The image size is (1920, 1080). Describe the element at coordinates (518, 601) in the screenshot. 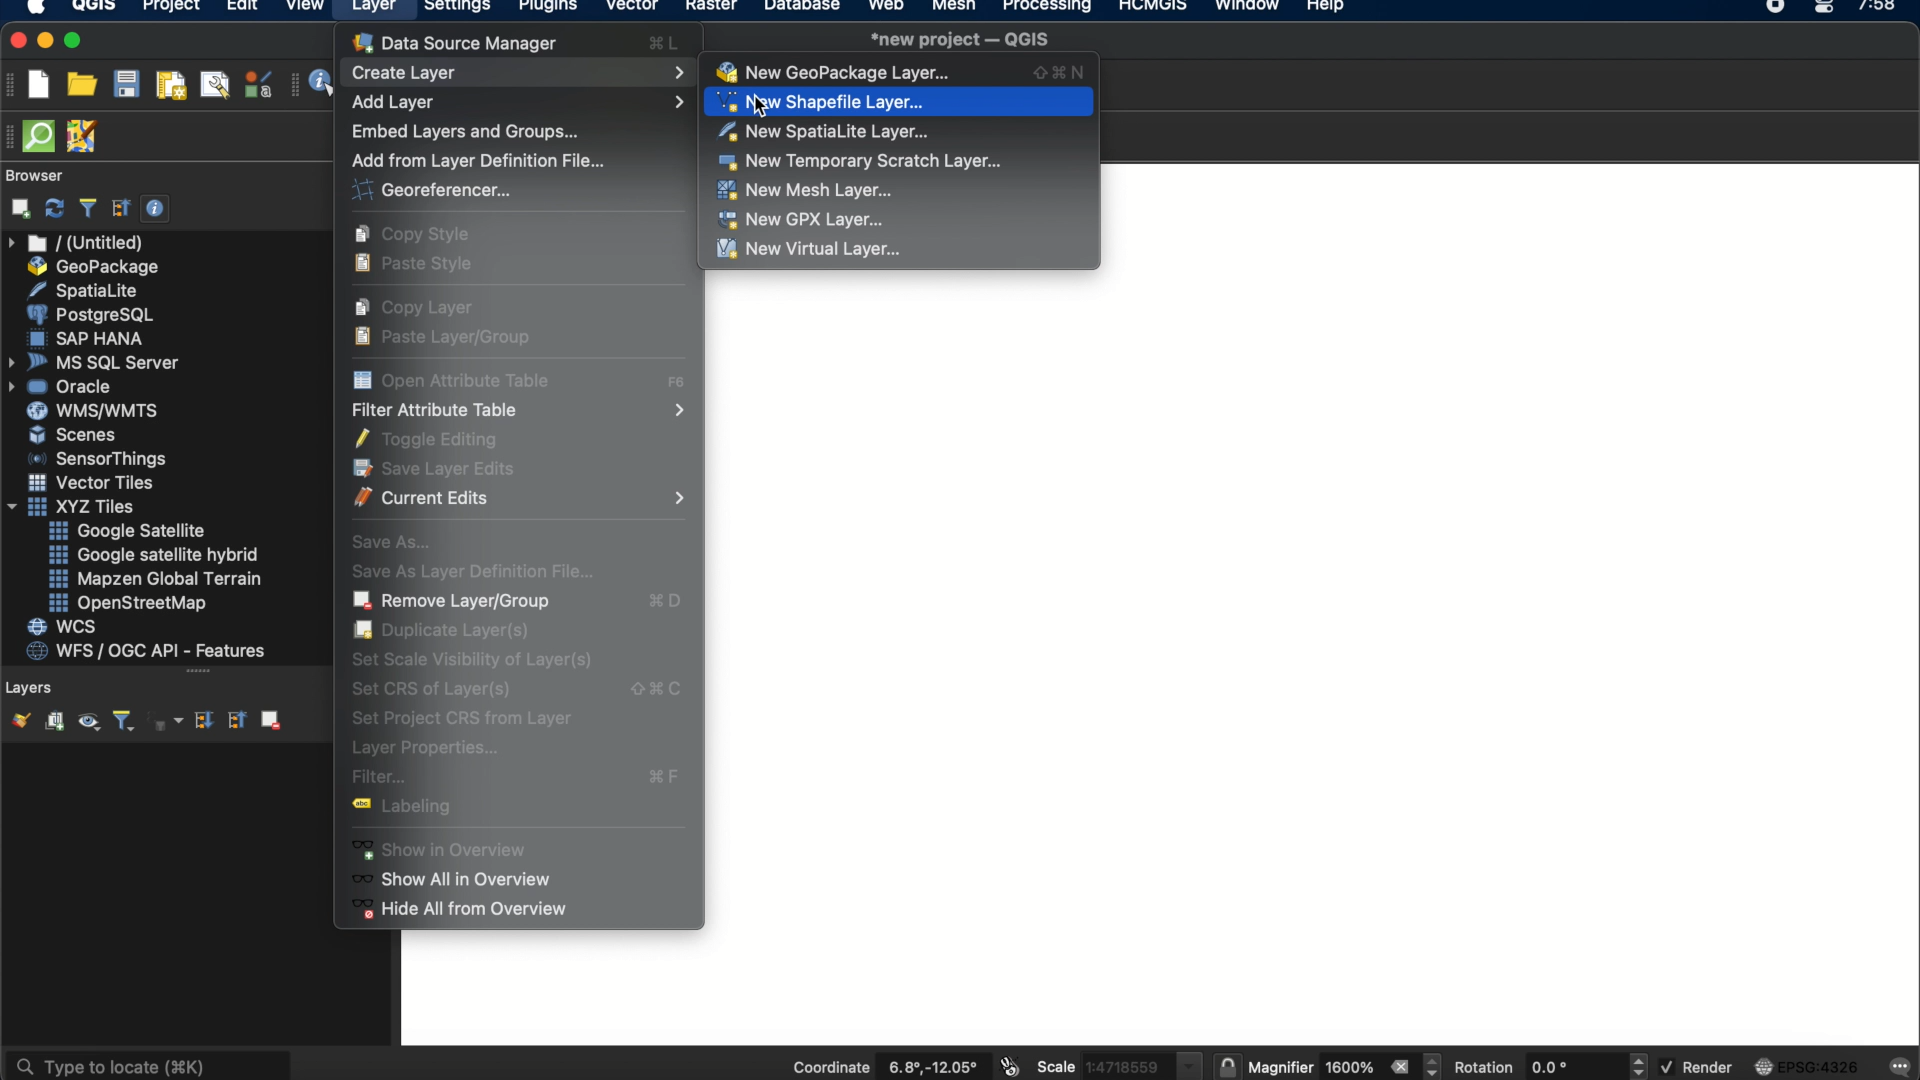

I see `remove layer/group` at that location.